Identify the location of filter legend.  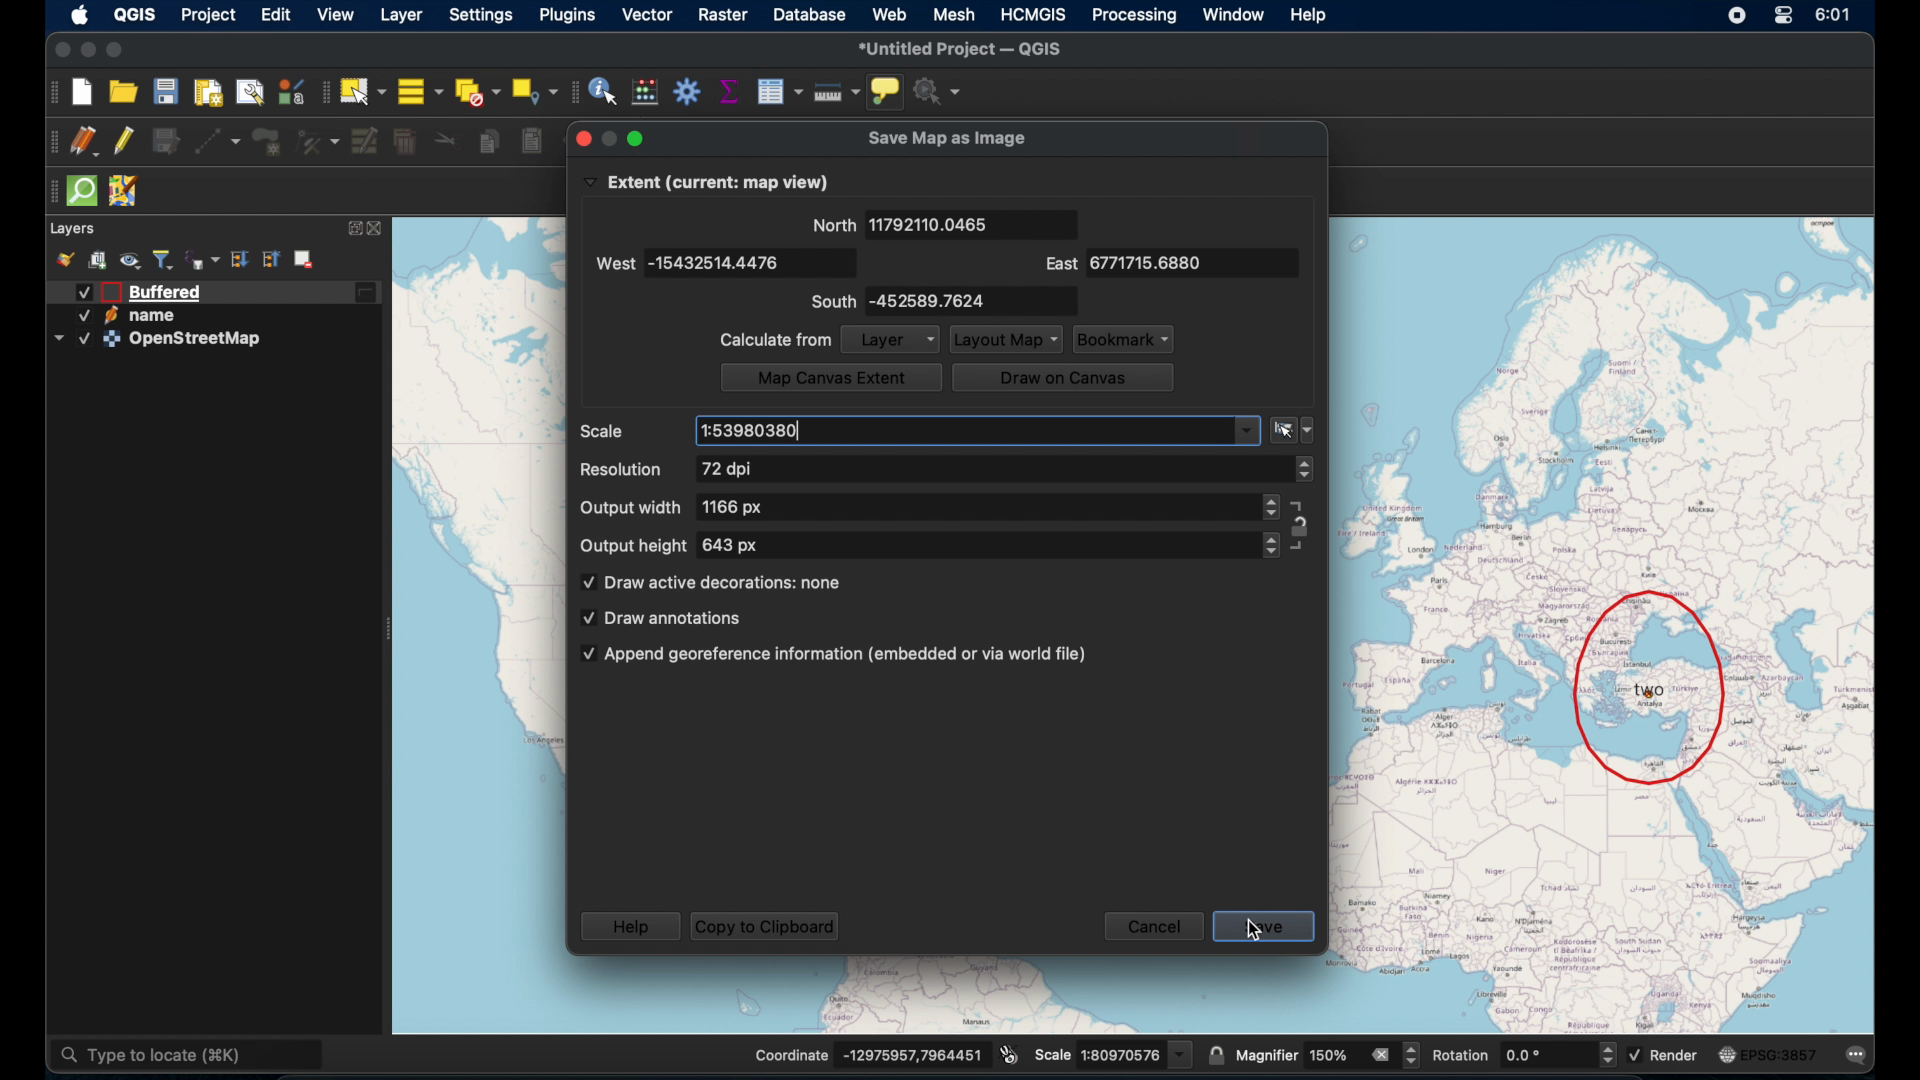
(166, 257).